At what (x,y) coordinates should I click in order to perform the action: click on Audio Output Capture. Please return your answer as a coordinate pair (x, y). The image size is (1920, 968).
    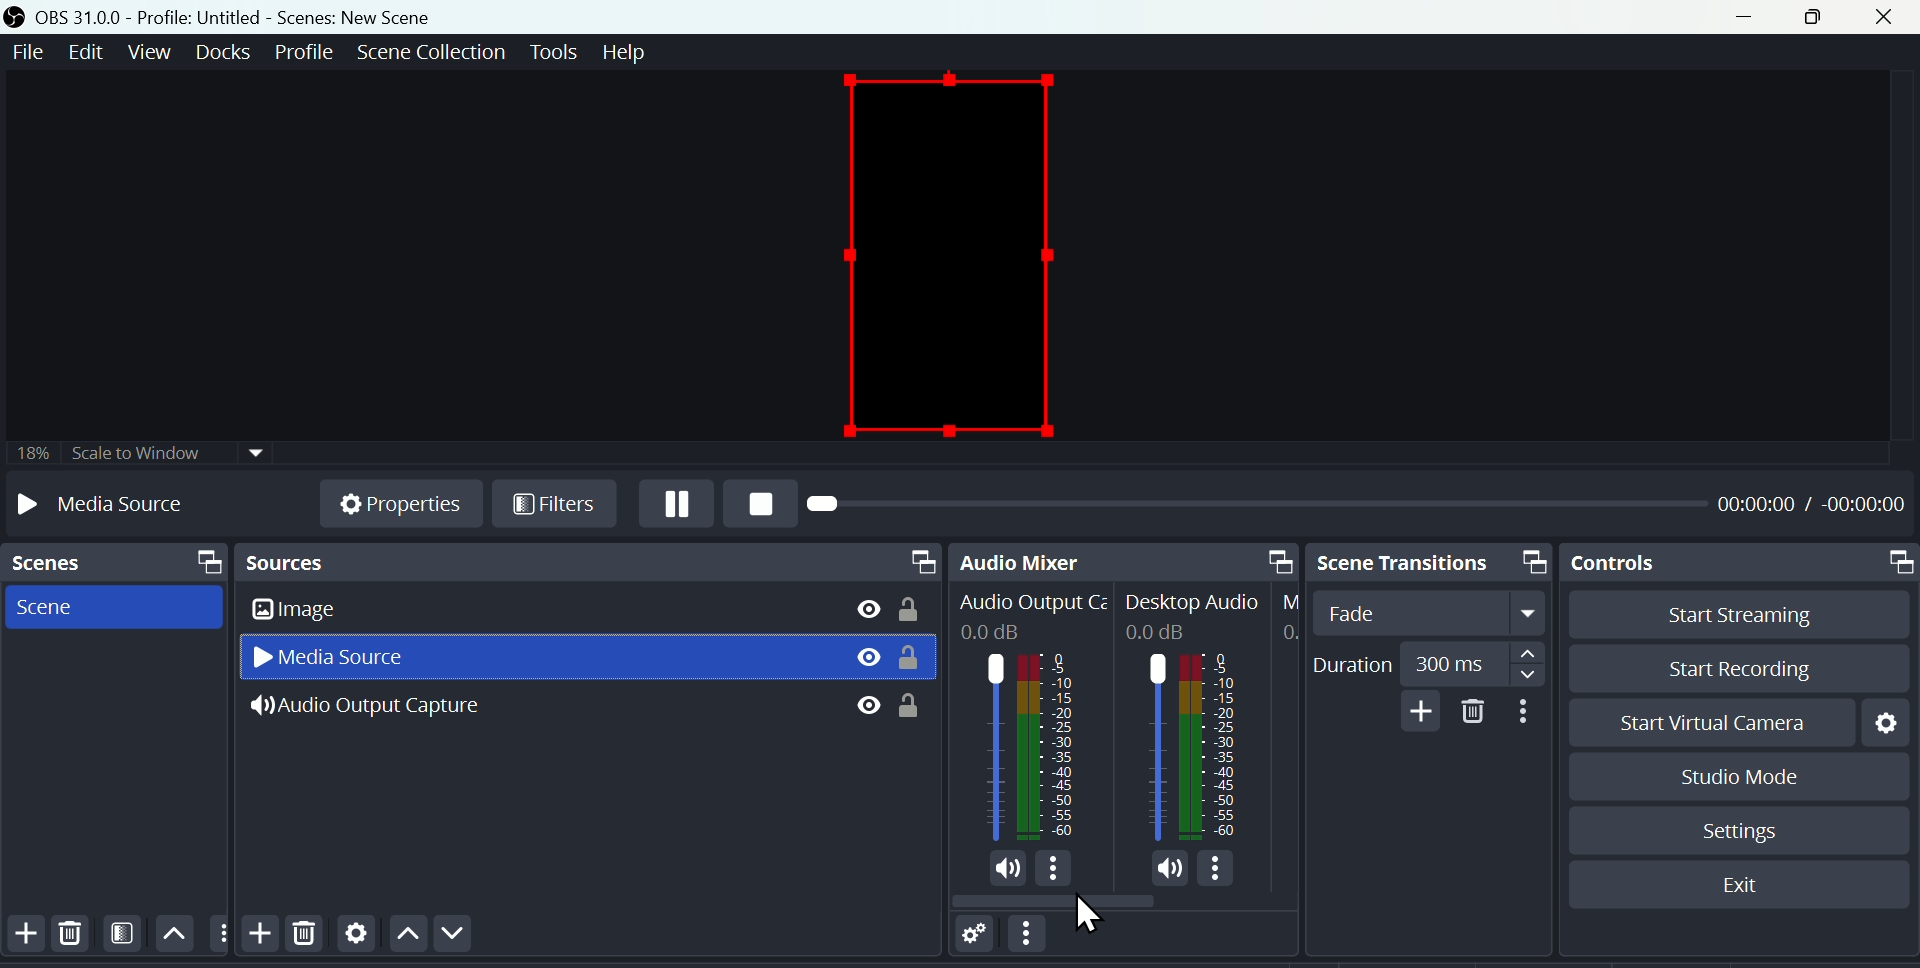
    Looking at the image, I should click on (1029, 746).